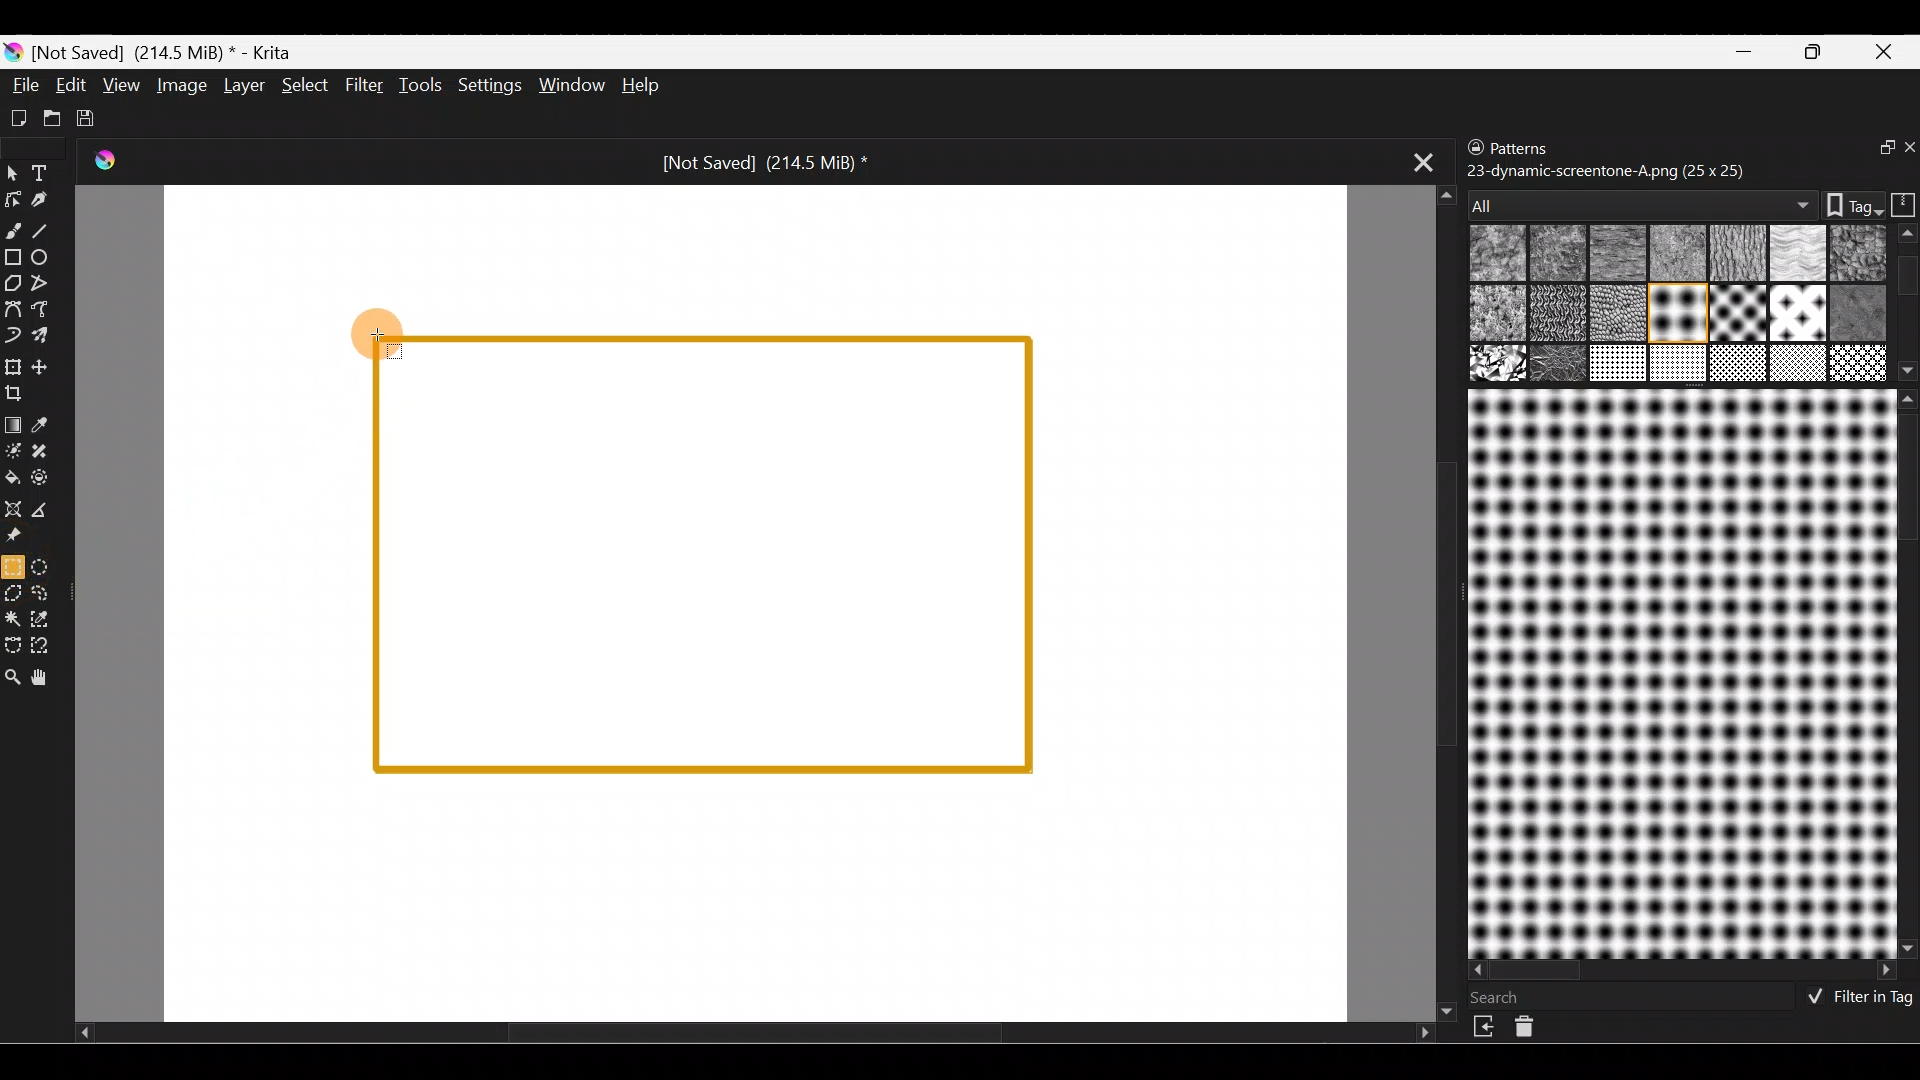  I want to click on Krita Logo, so click(104, 162).